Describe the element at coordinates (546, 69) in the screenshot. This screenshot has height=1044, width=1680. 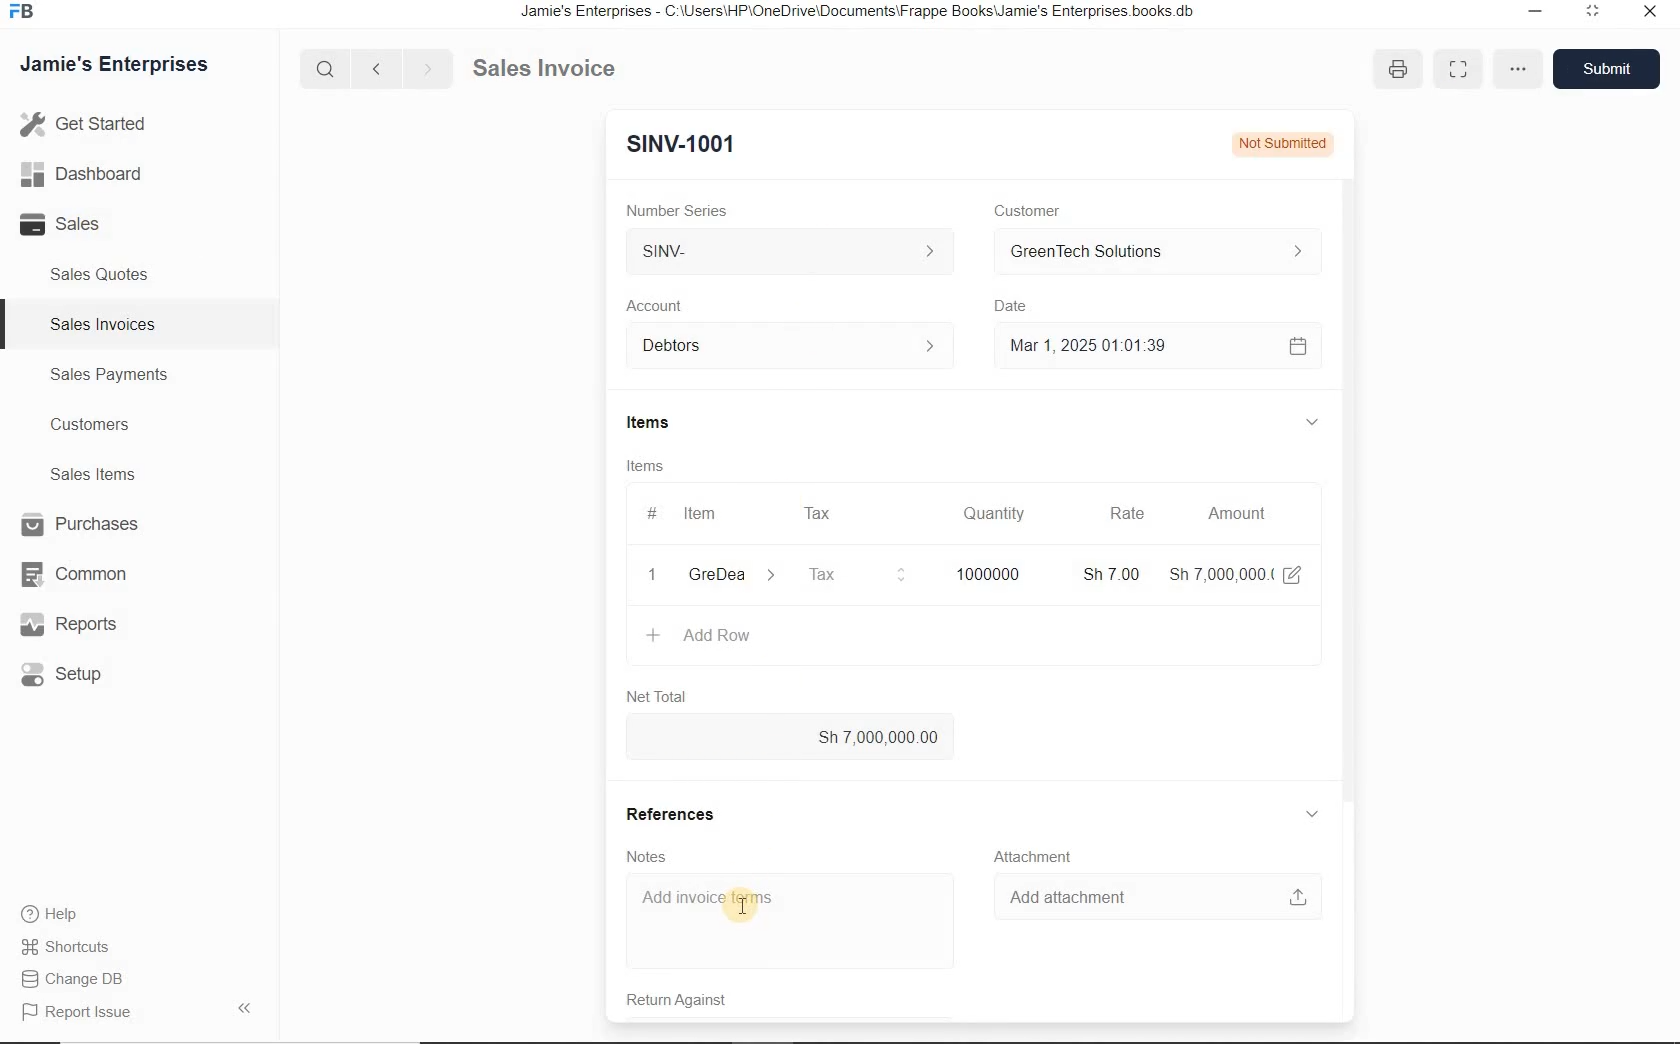
I see `Sales Invoice` at that location.